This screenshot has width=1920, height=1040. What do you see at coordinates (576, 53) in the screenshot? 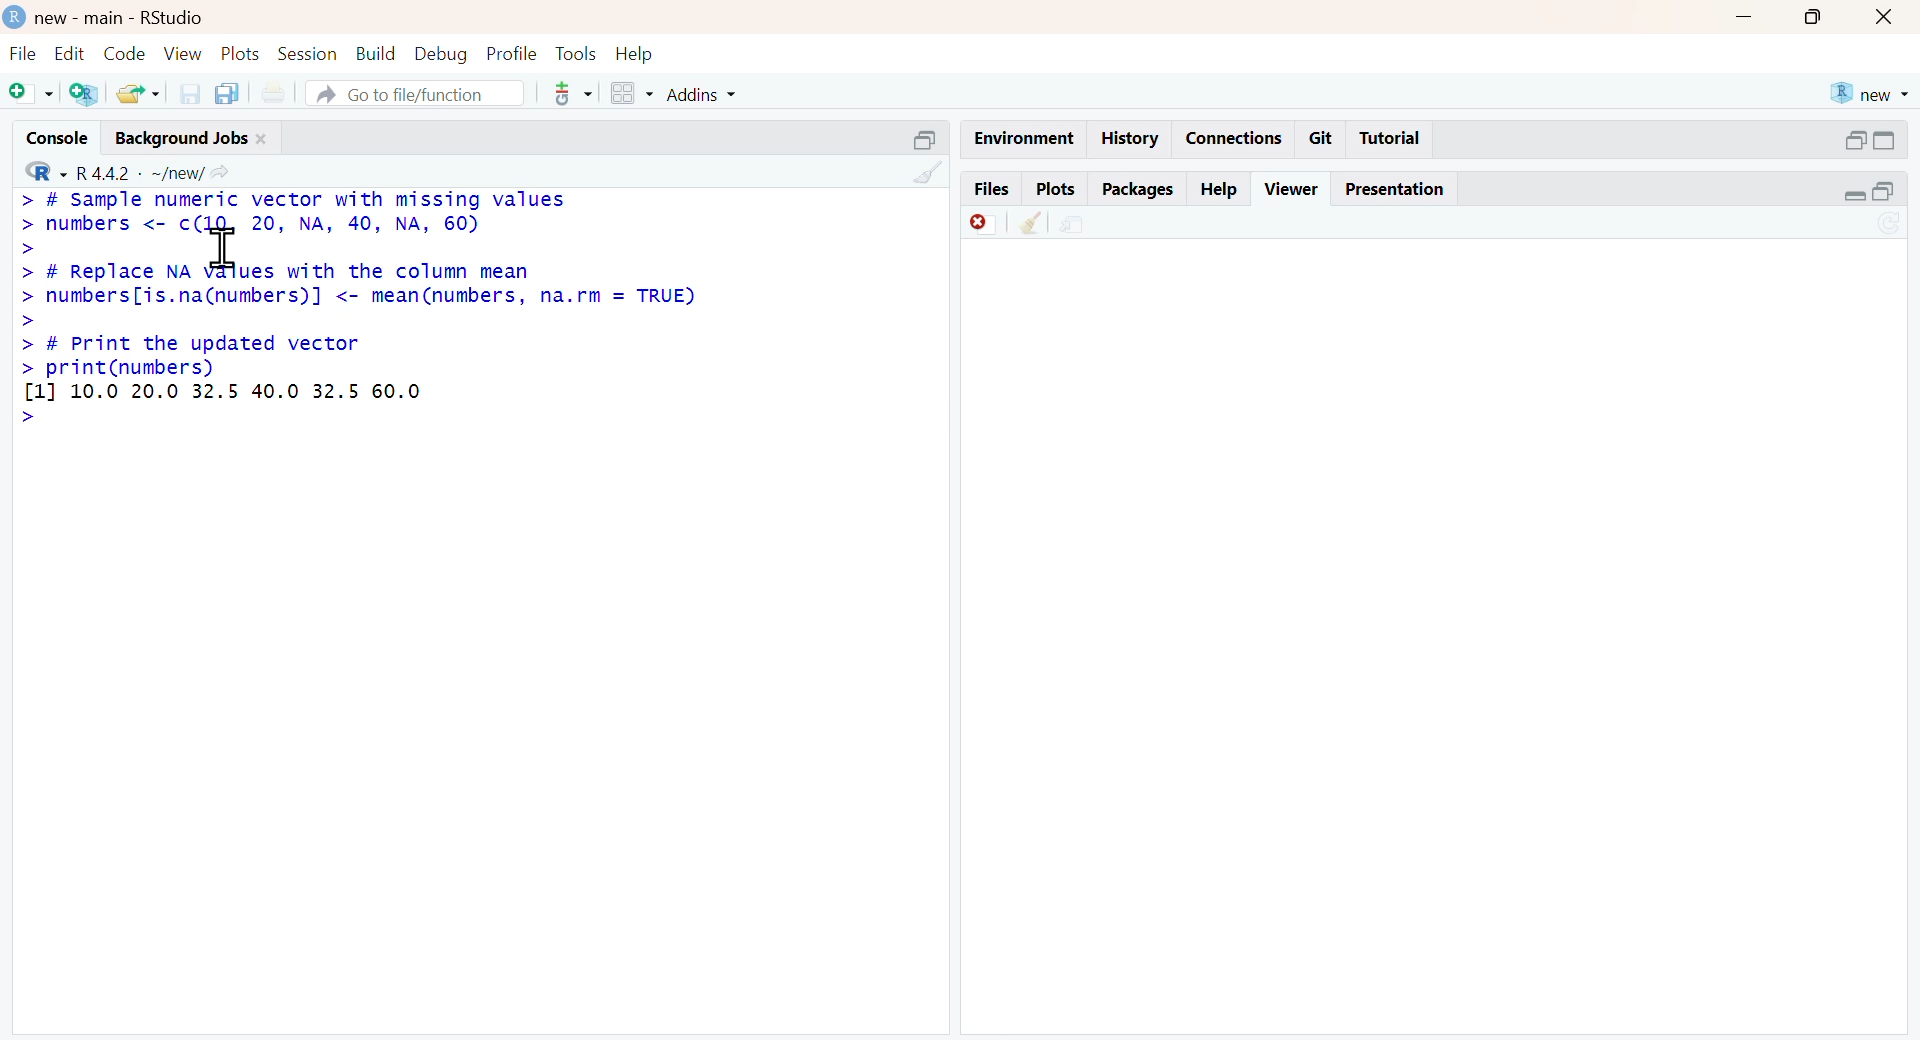
I see `tools` at bounding box center [576, 53].